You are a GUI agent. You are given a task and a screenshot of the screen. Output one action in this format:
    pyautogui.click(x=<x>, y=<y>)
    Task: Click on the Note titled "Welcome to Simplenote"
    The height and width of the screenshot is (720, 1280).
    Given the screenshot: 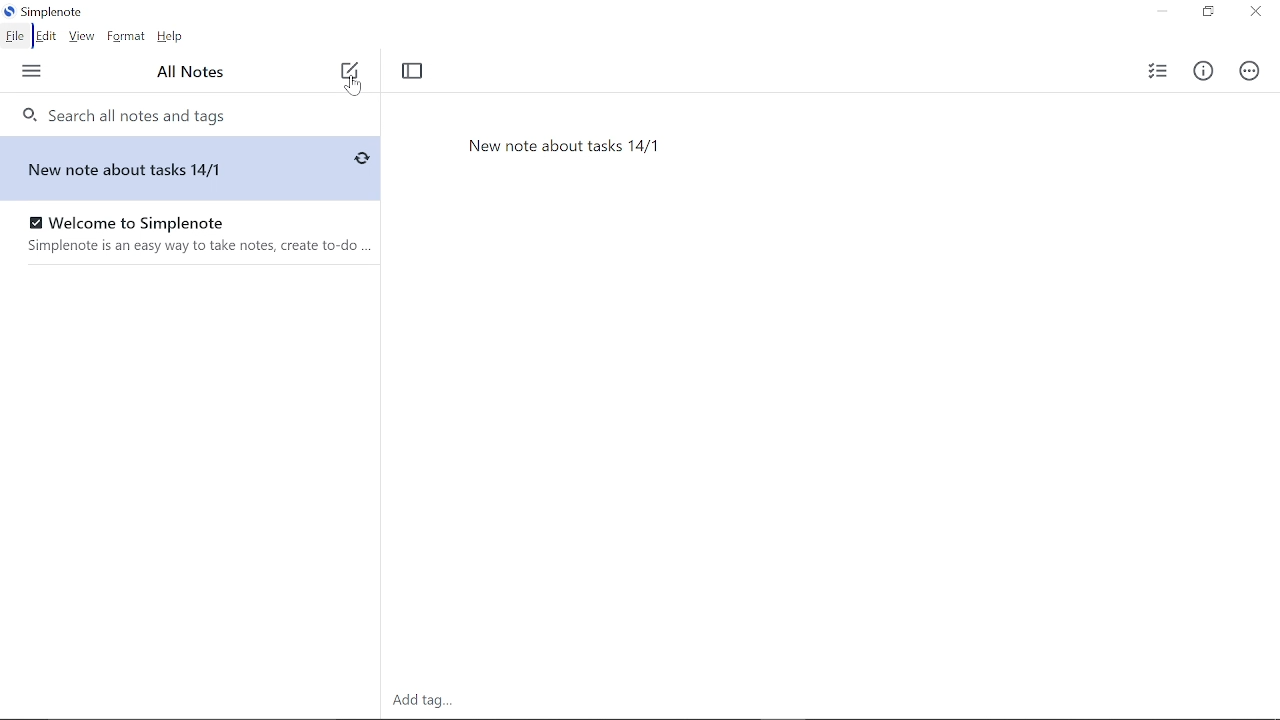 What is the action you would take?
    pyautogui.click(x=180, y=232)
    